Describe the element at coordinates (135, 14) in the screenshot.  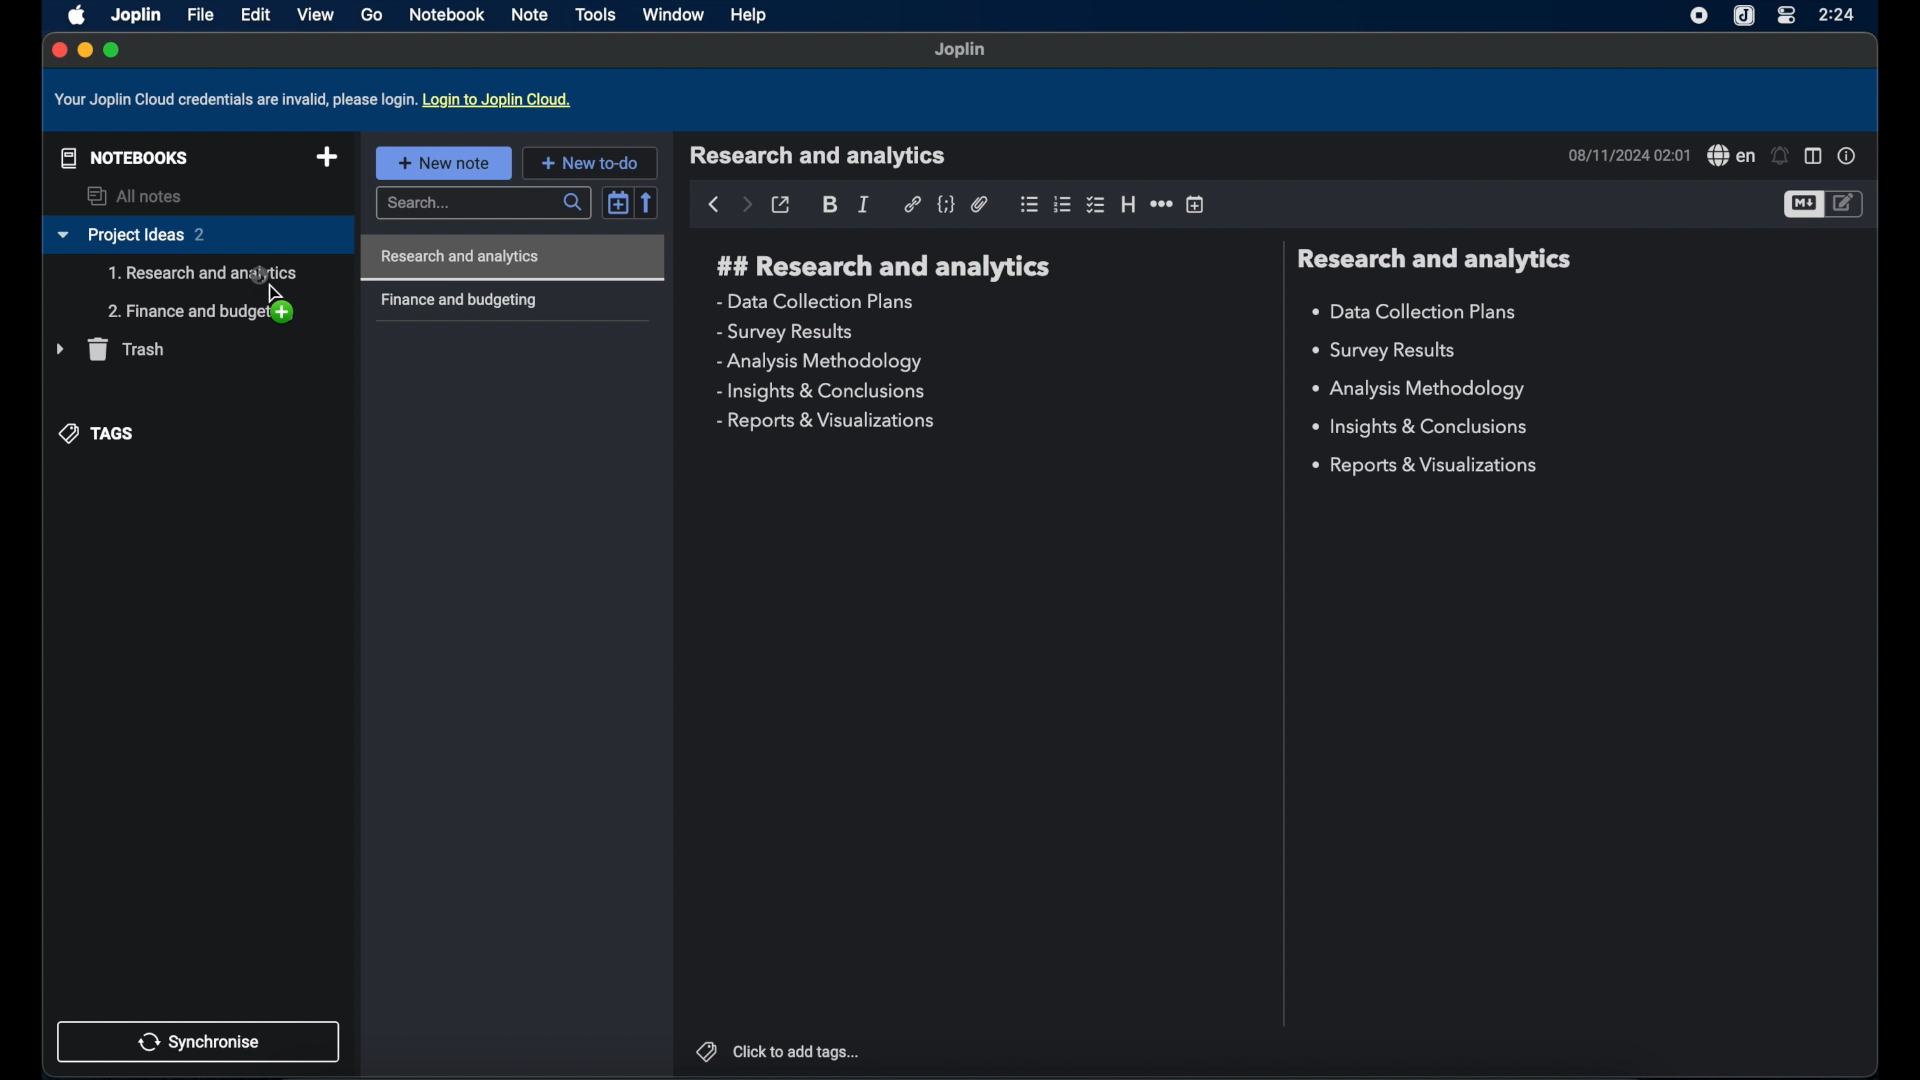
I see `Joplin` at that location.